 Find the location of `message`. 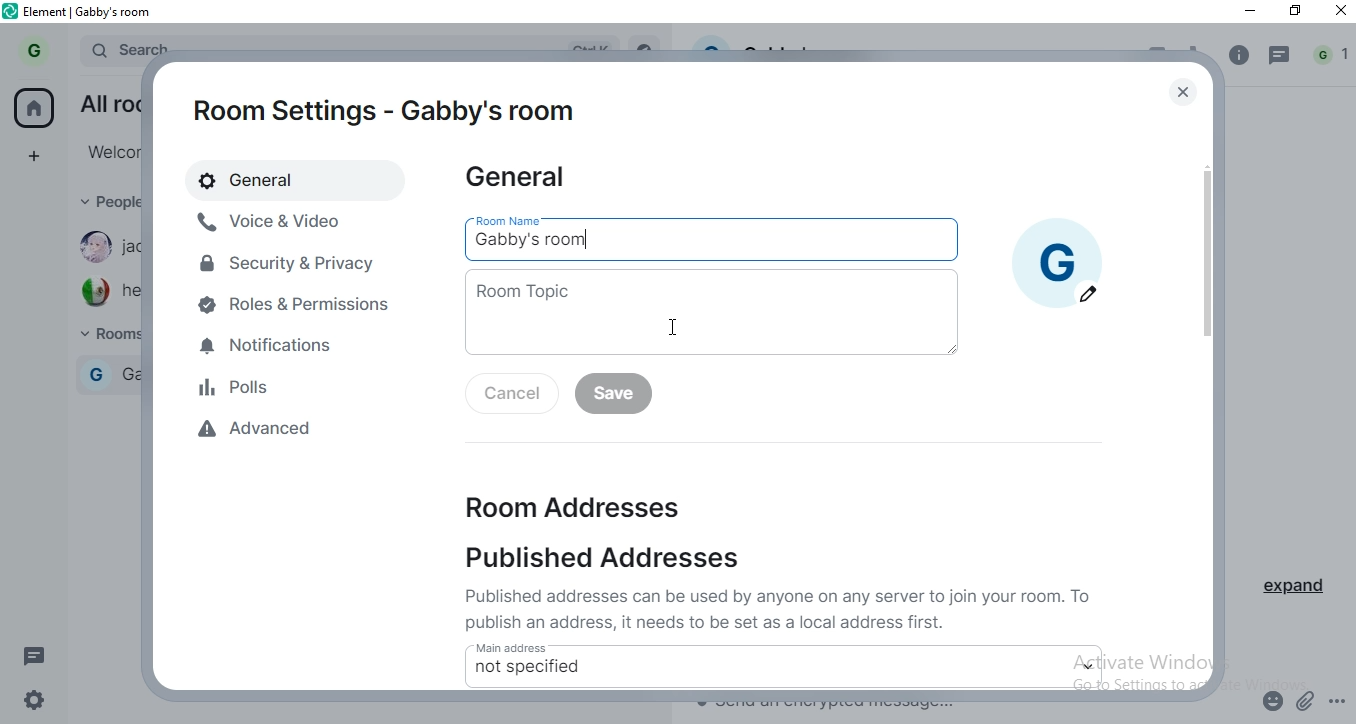

message is located at coordinates (37, 655).